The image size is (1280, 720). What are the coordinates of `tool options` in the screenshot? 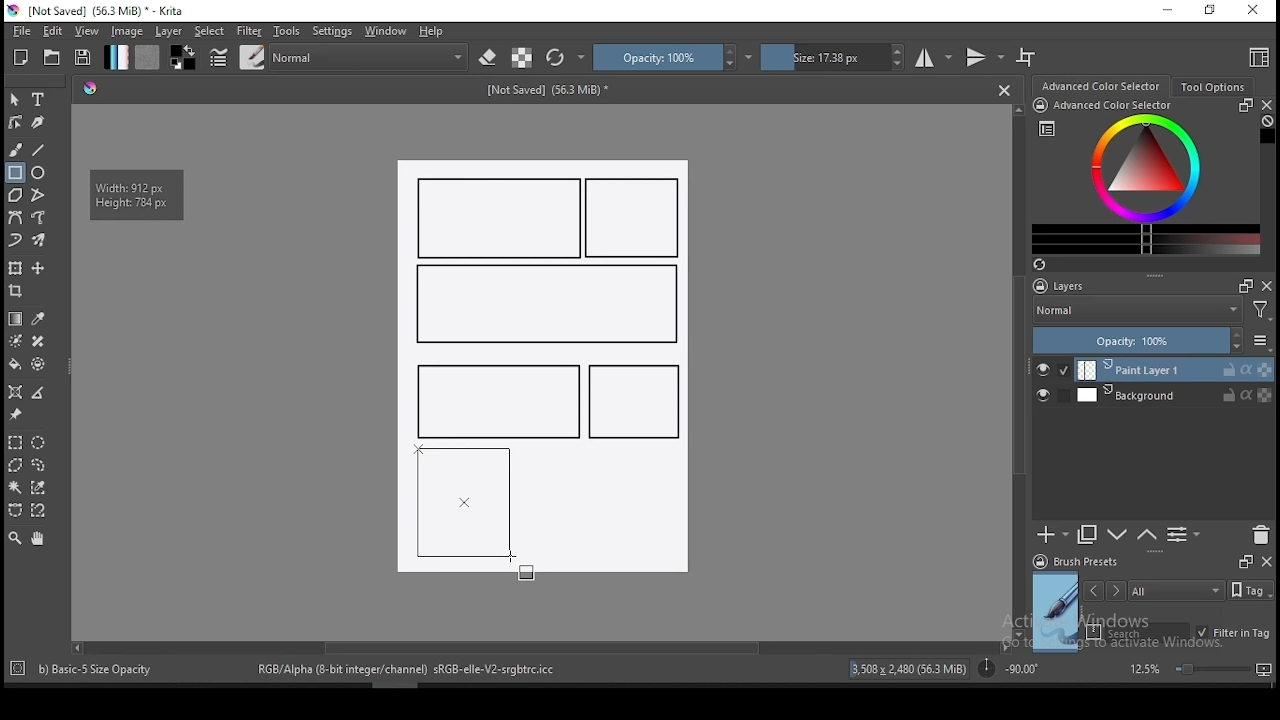 It's located at (1214, 87).